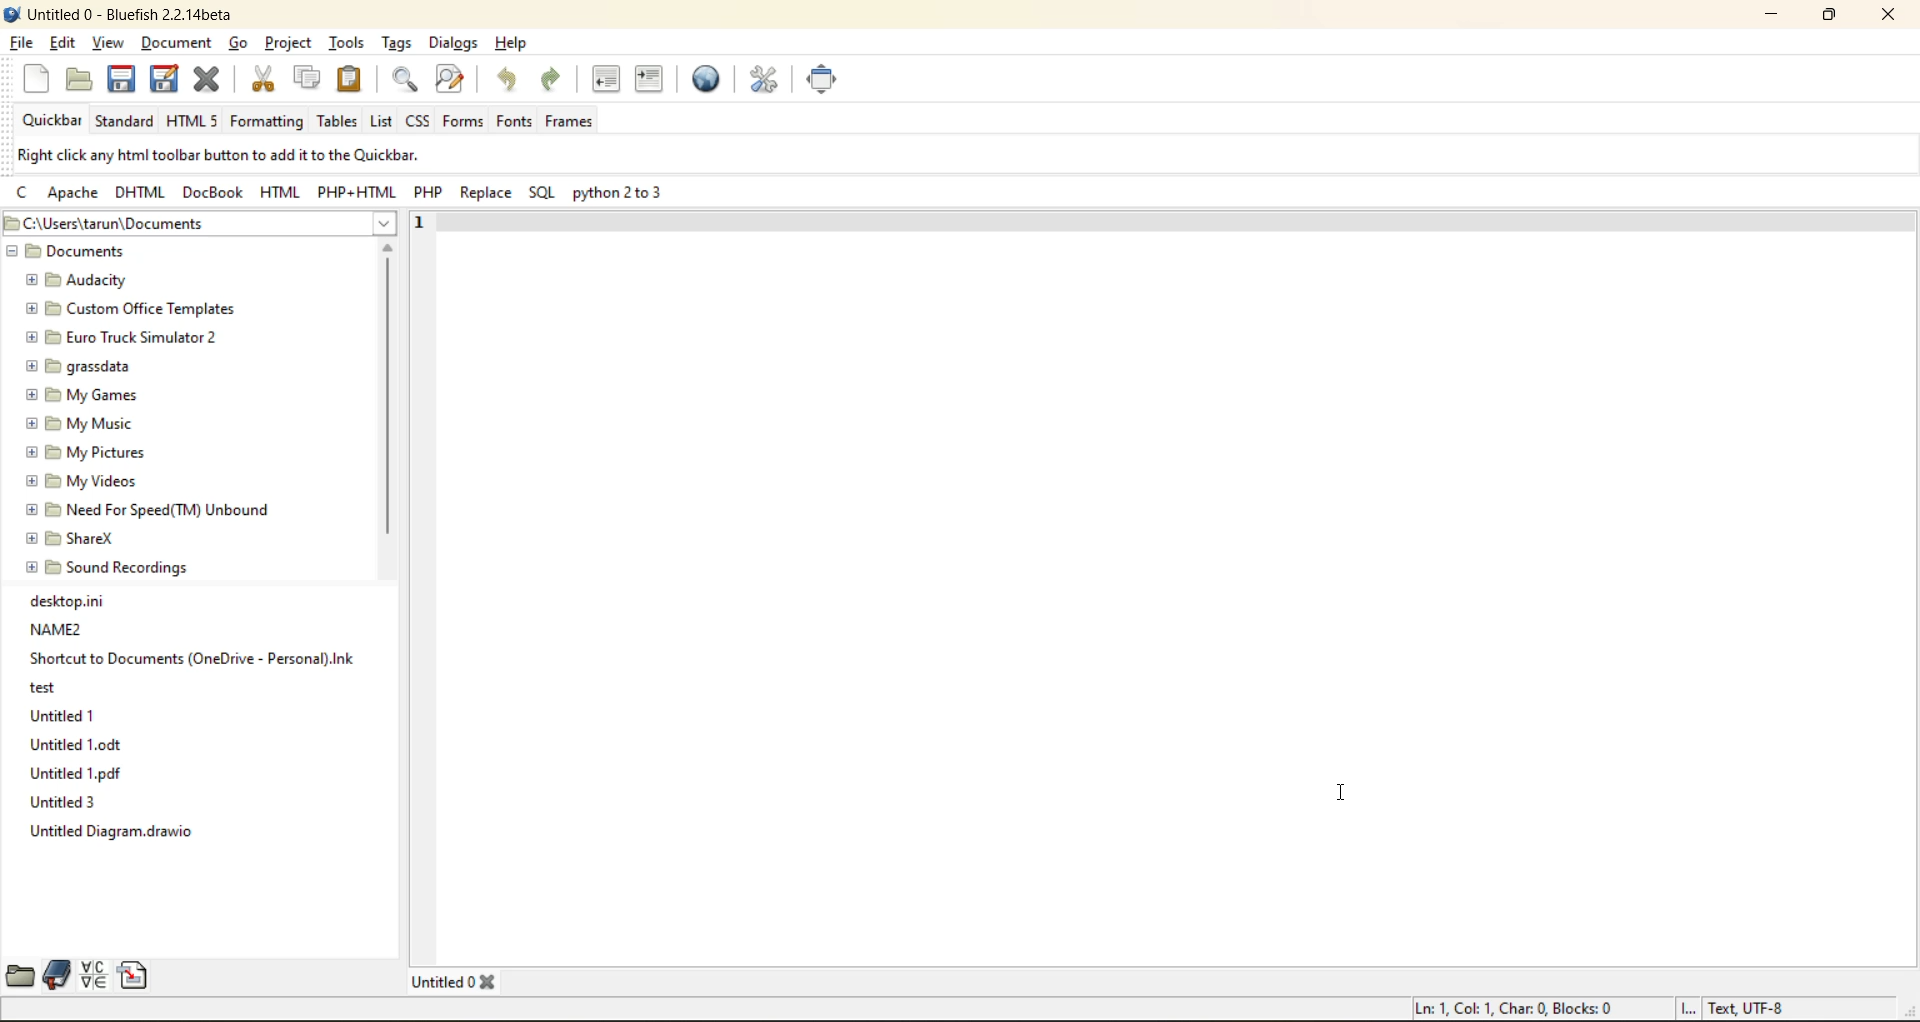  What do you see at coordinates (454, 42) in the screenshot?
I see `dialogs` at bounding box center [454, 42].